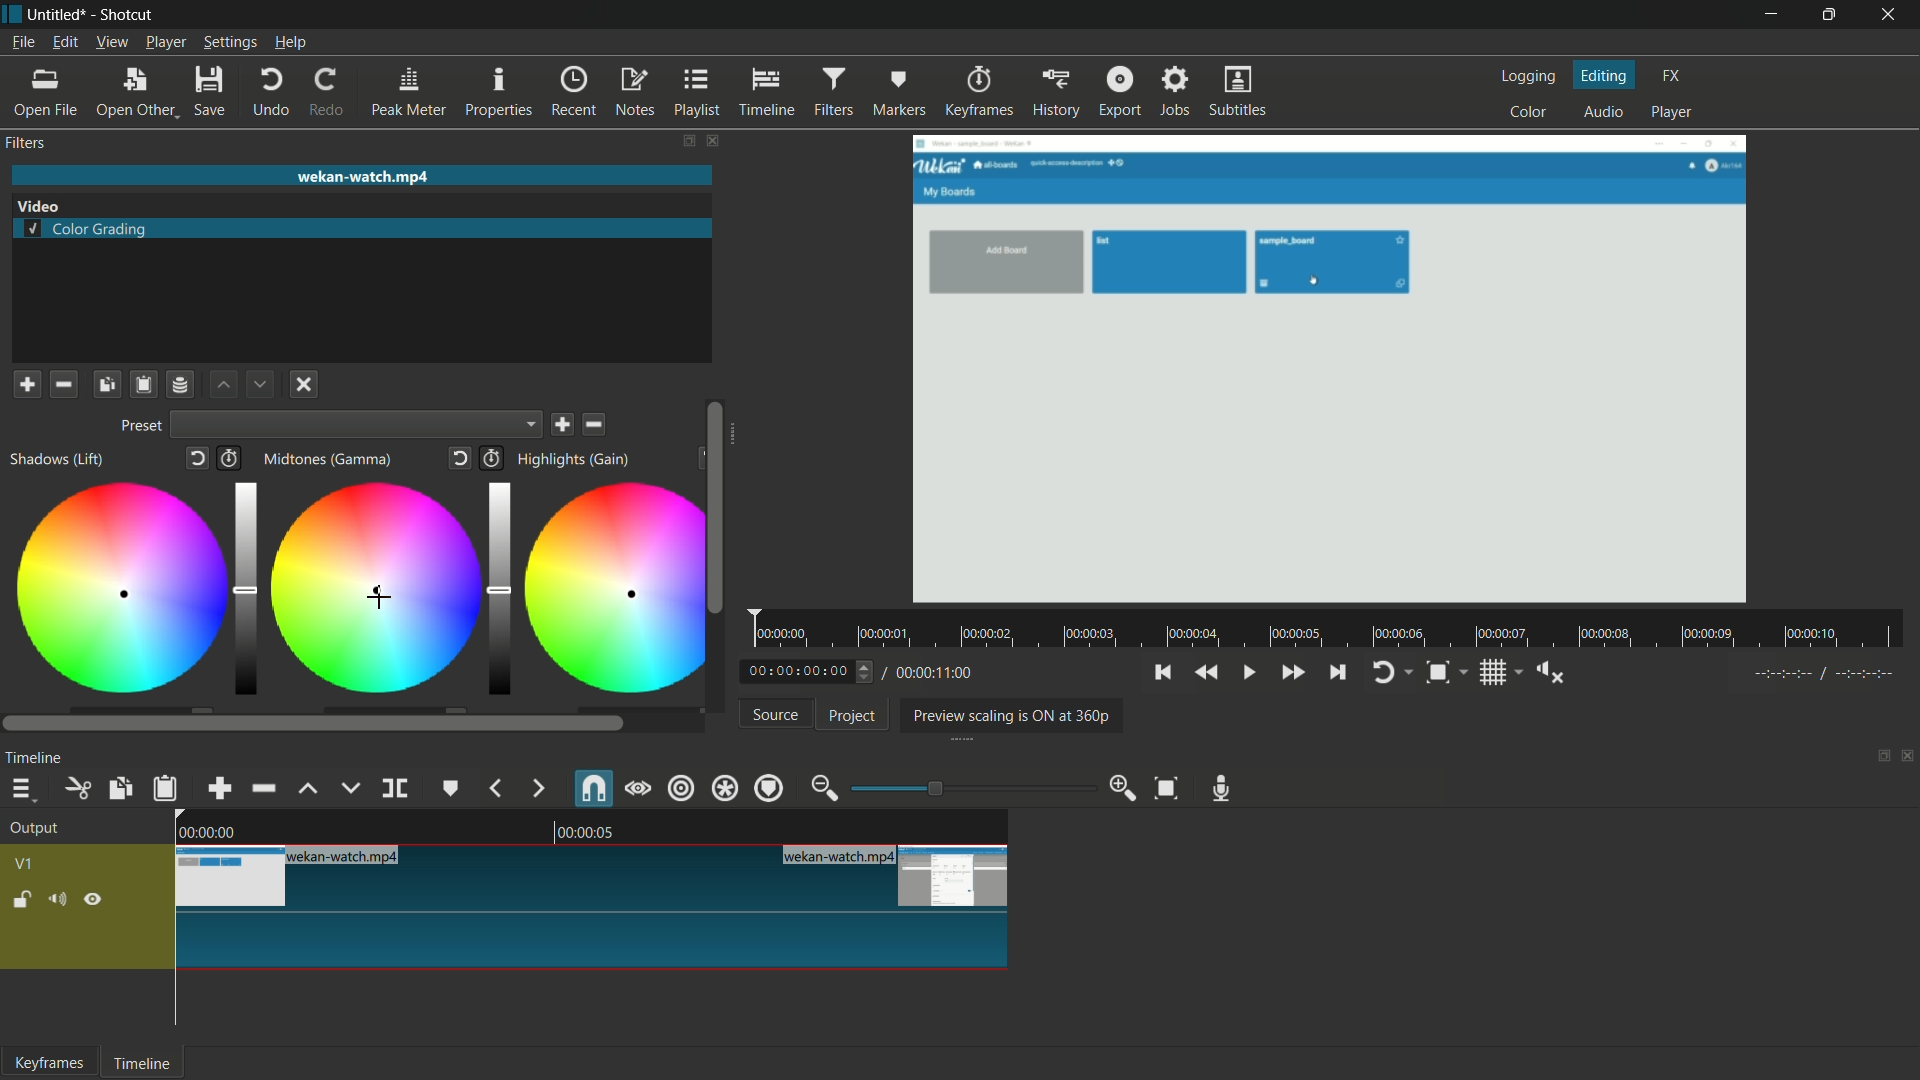  Describe the element at coordinates (95, 902) in the screenshot. I see `hide` at that location.